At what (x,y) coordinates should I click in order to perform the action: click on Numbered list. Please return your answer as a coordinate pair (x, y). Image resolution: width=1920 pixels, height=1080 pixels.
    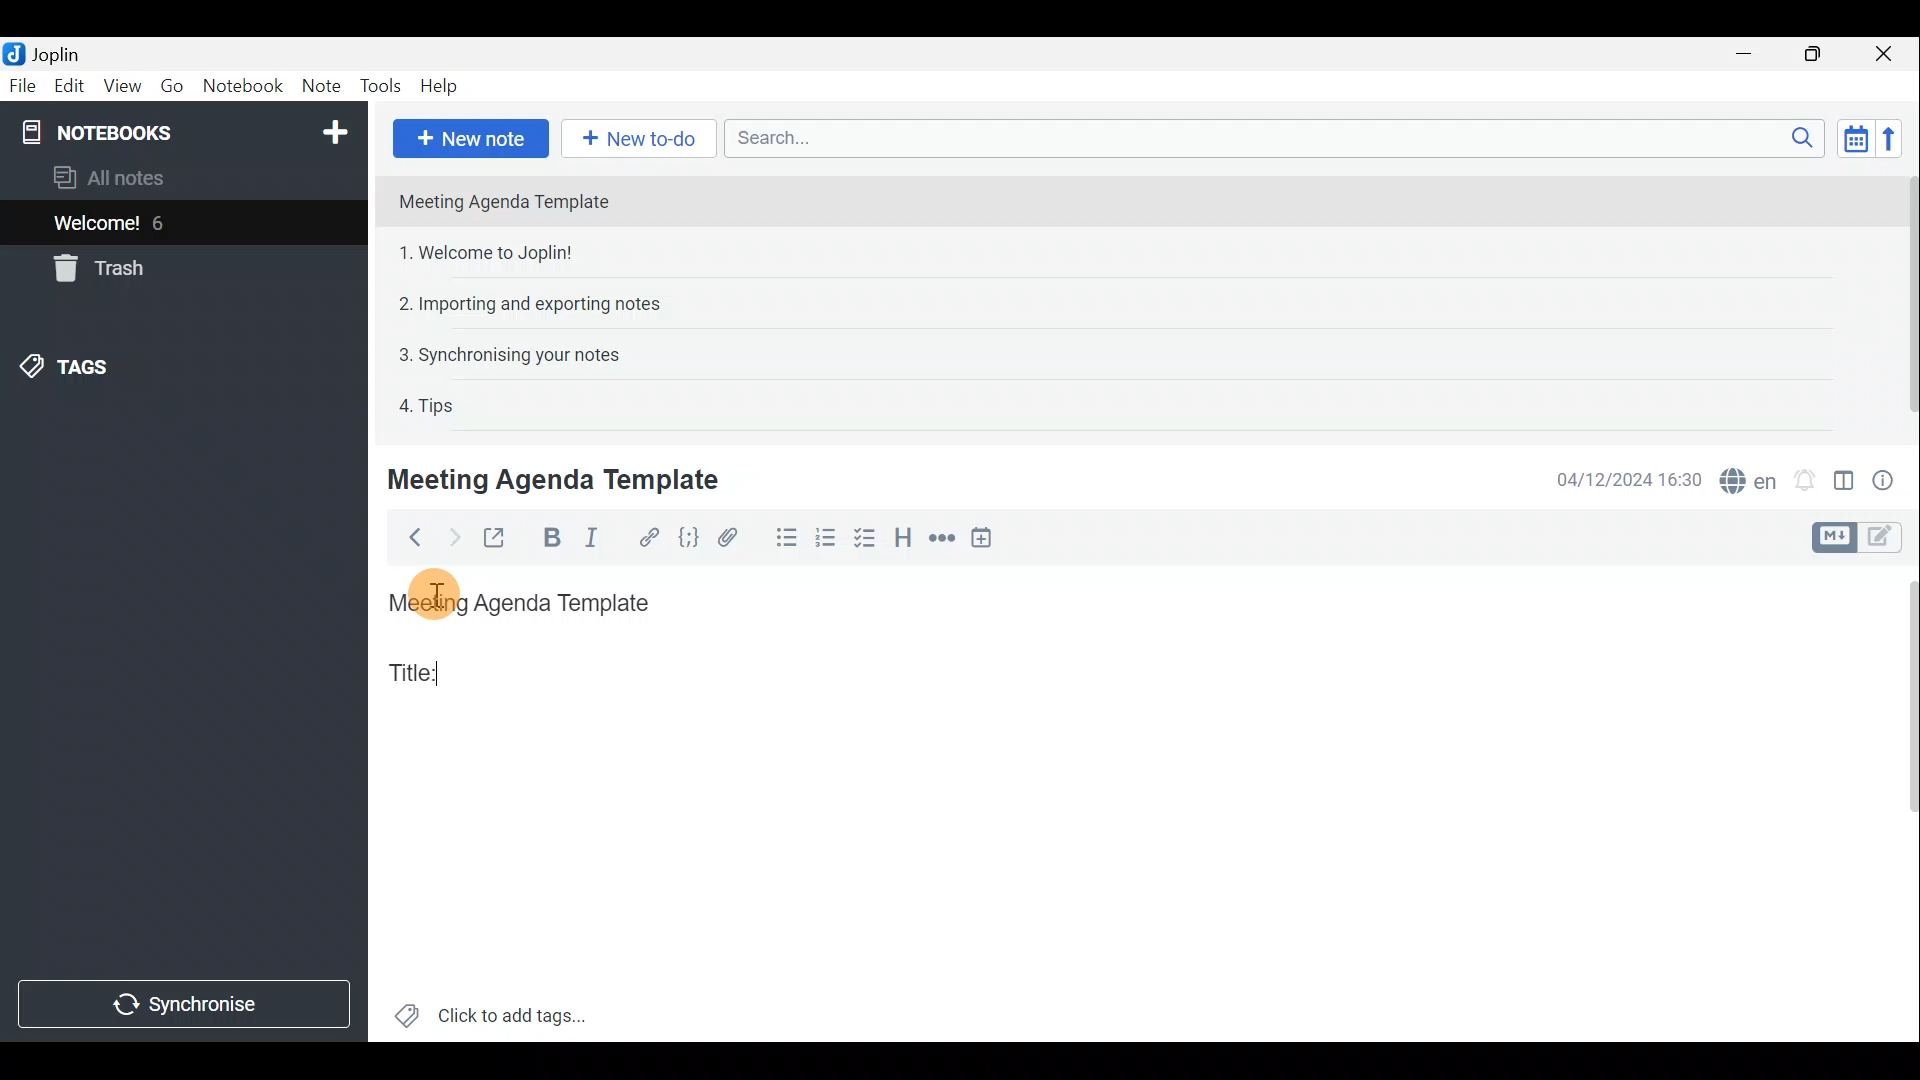
    Looking at the image, I should click on (825, 541).